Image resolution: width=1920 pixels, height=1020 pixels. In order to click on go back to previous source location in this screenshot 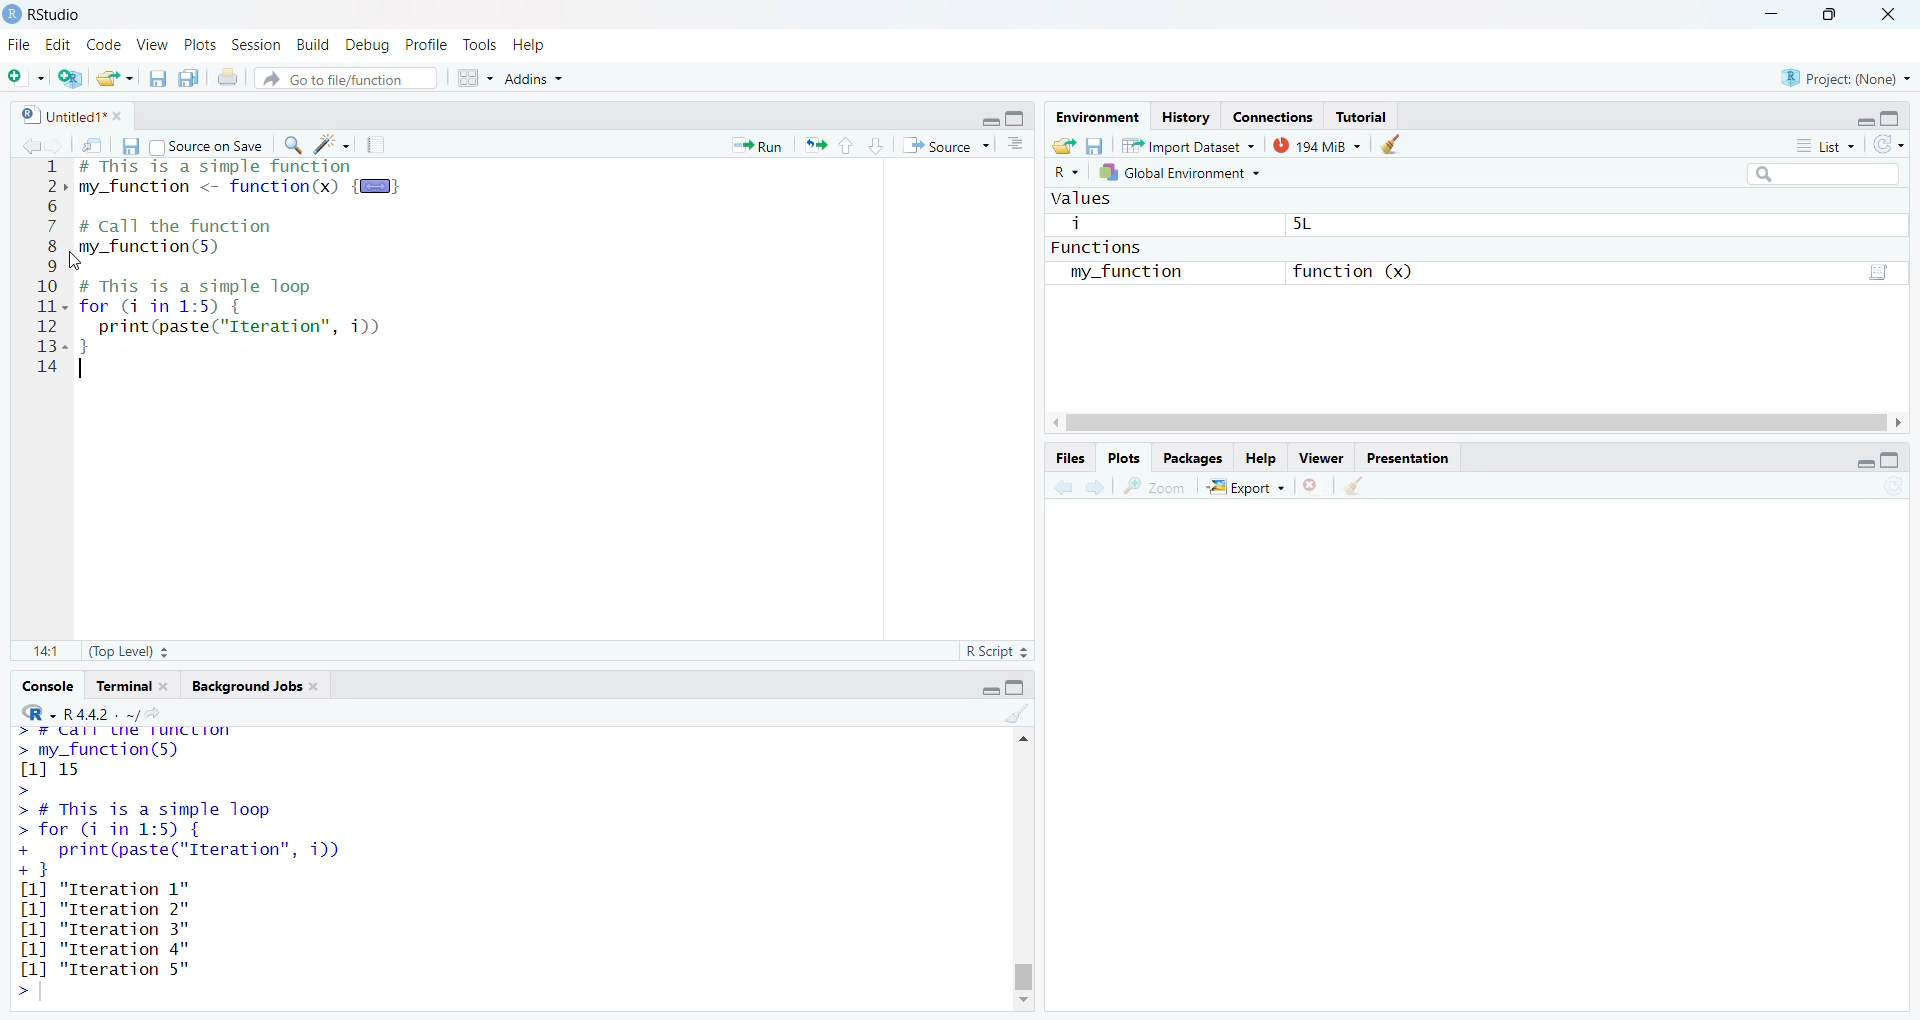, I will do `click(22, 144)`.